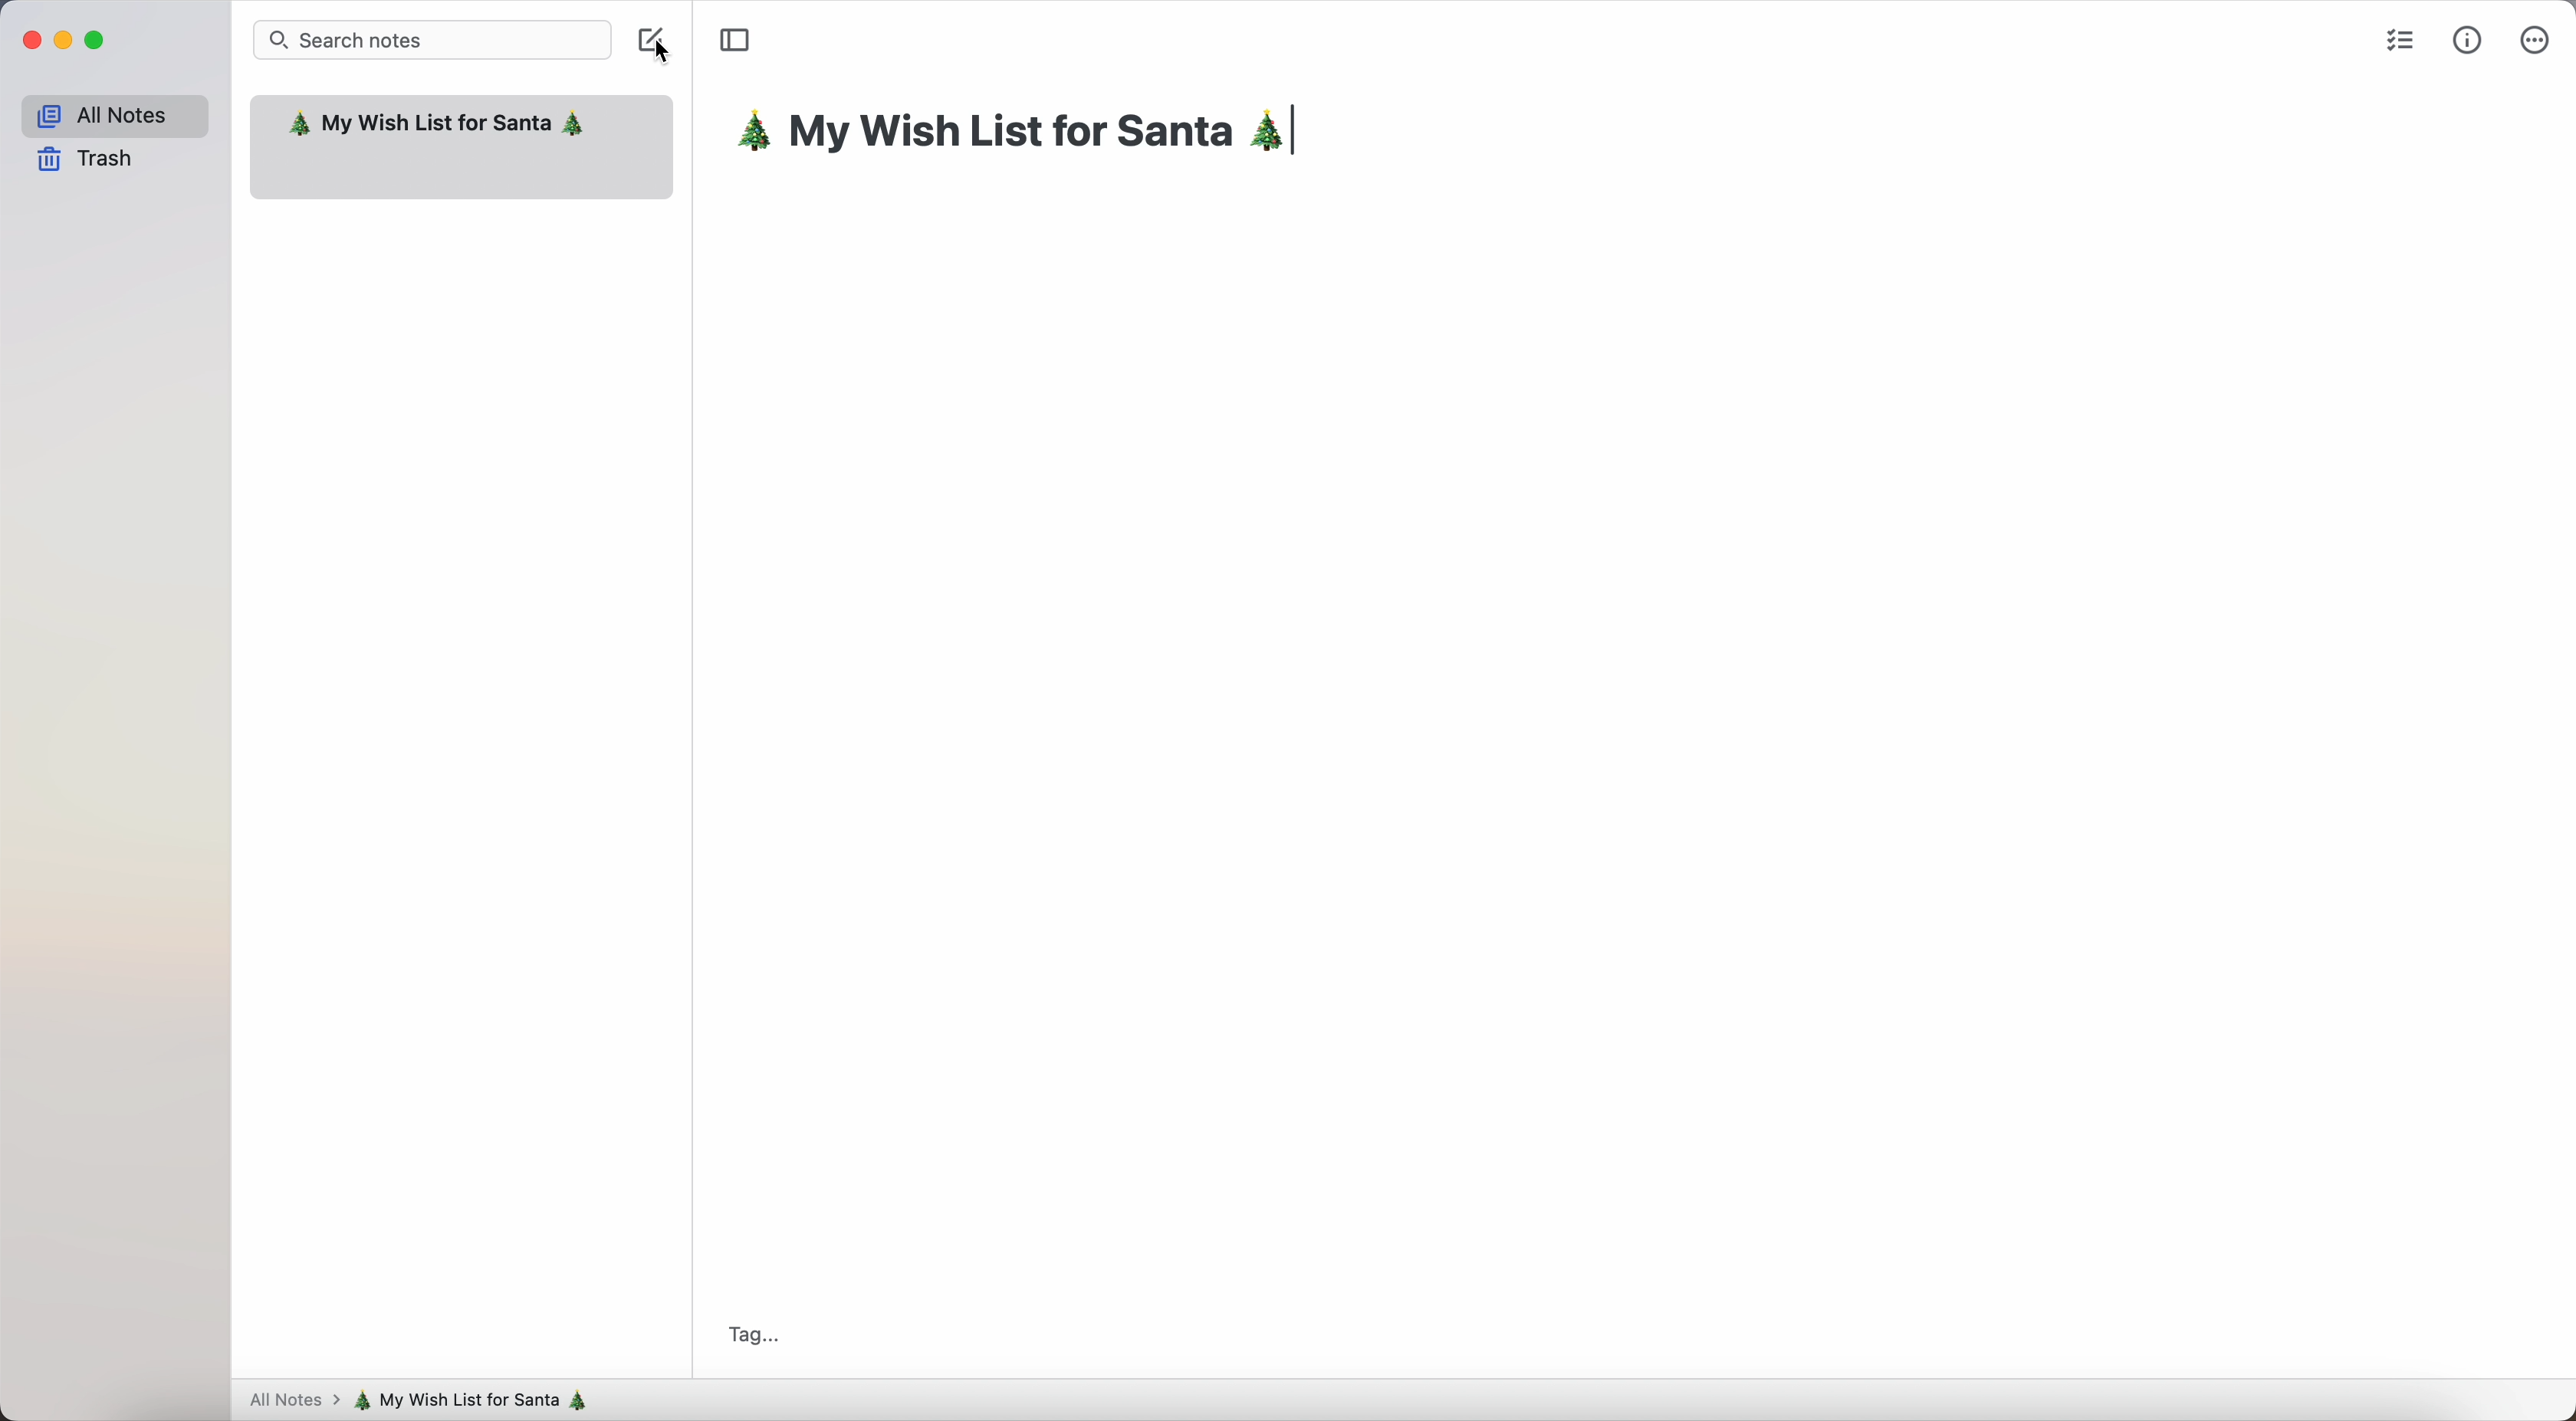 The image size is (2576, 1421). I want to click on create note, so click(654, 44).